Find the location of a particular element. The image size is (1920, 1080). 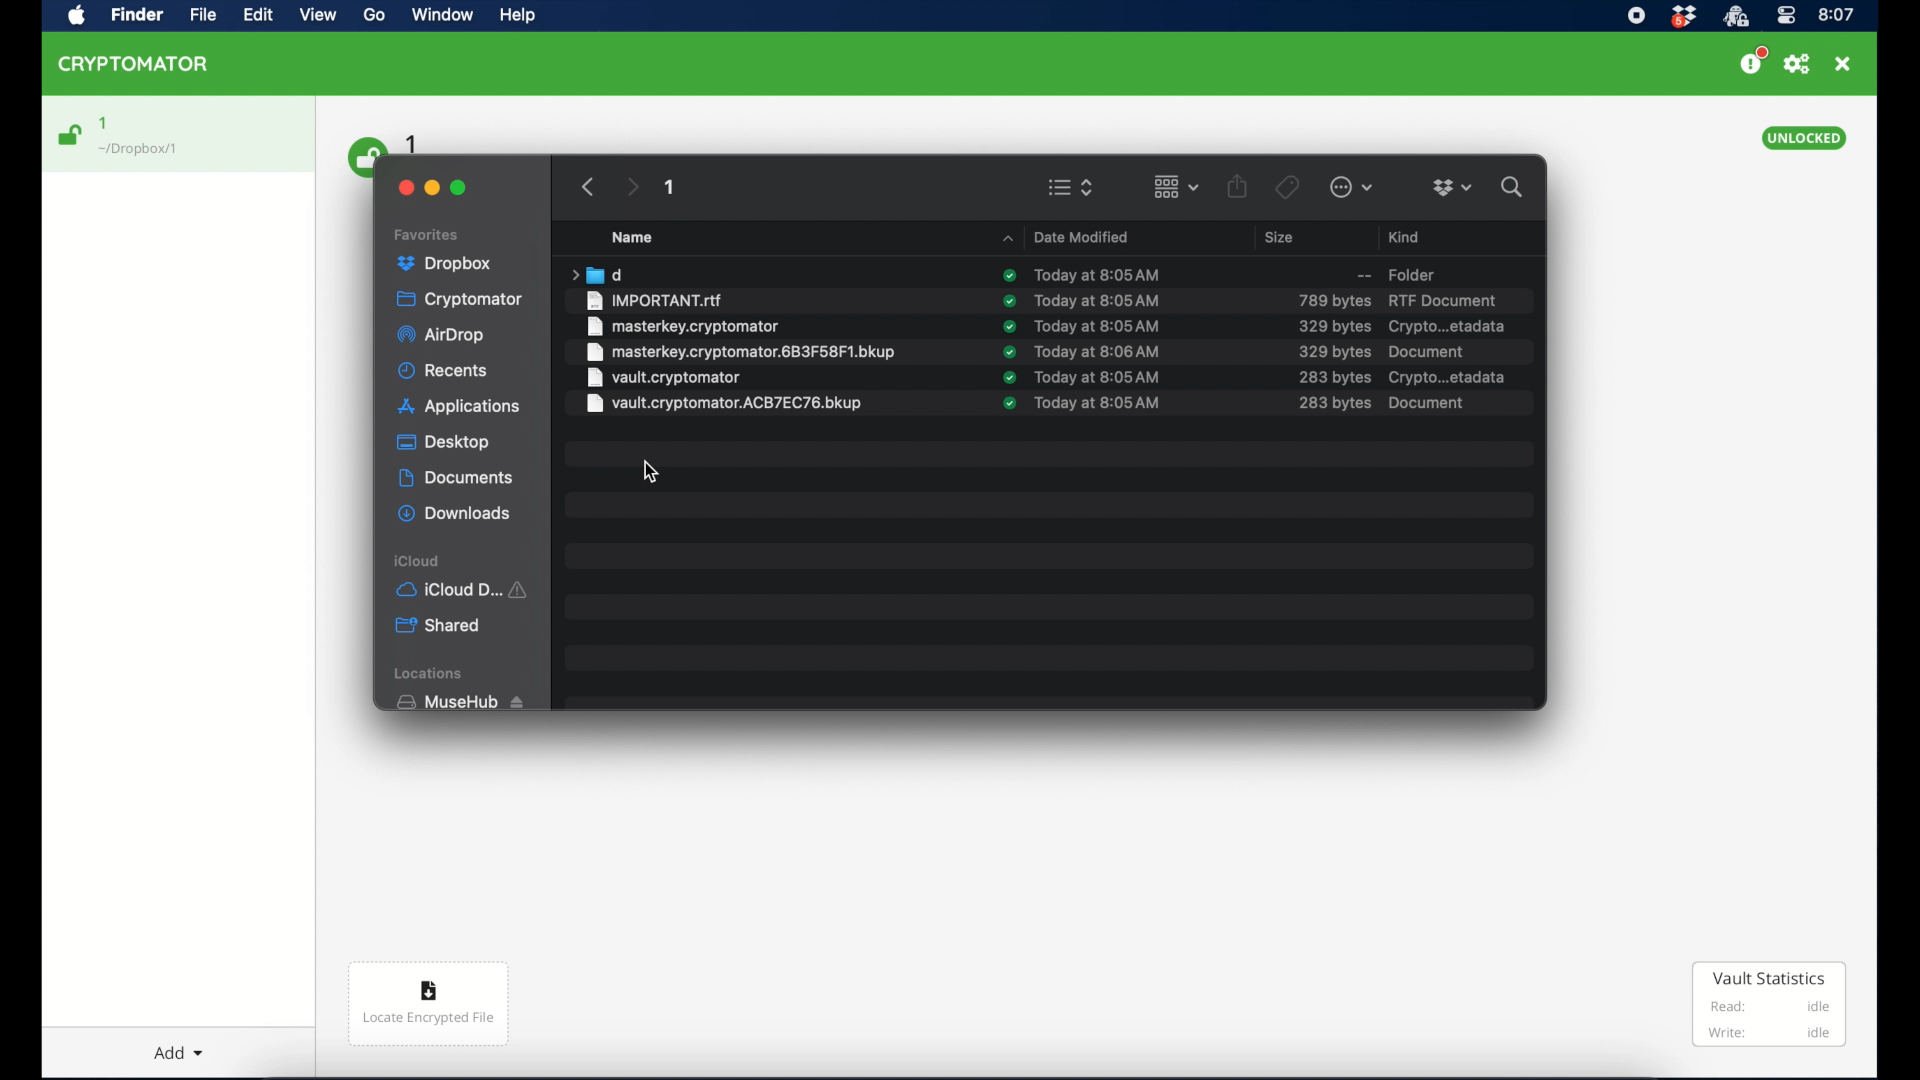

date is located at coordinates (1099, 326).